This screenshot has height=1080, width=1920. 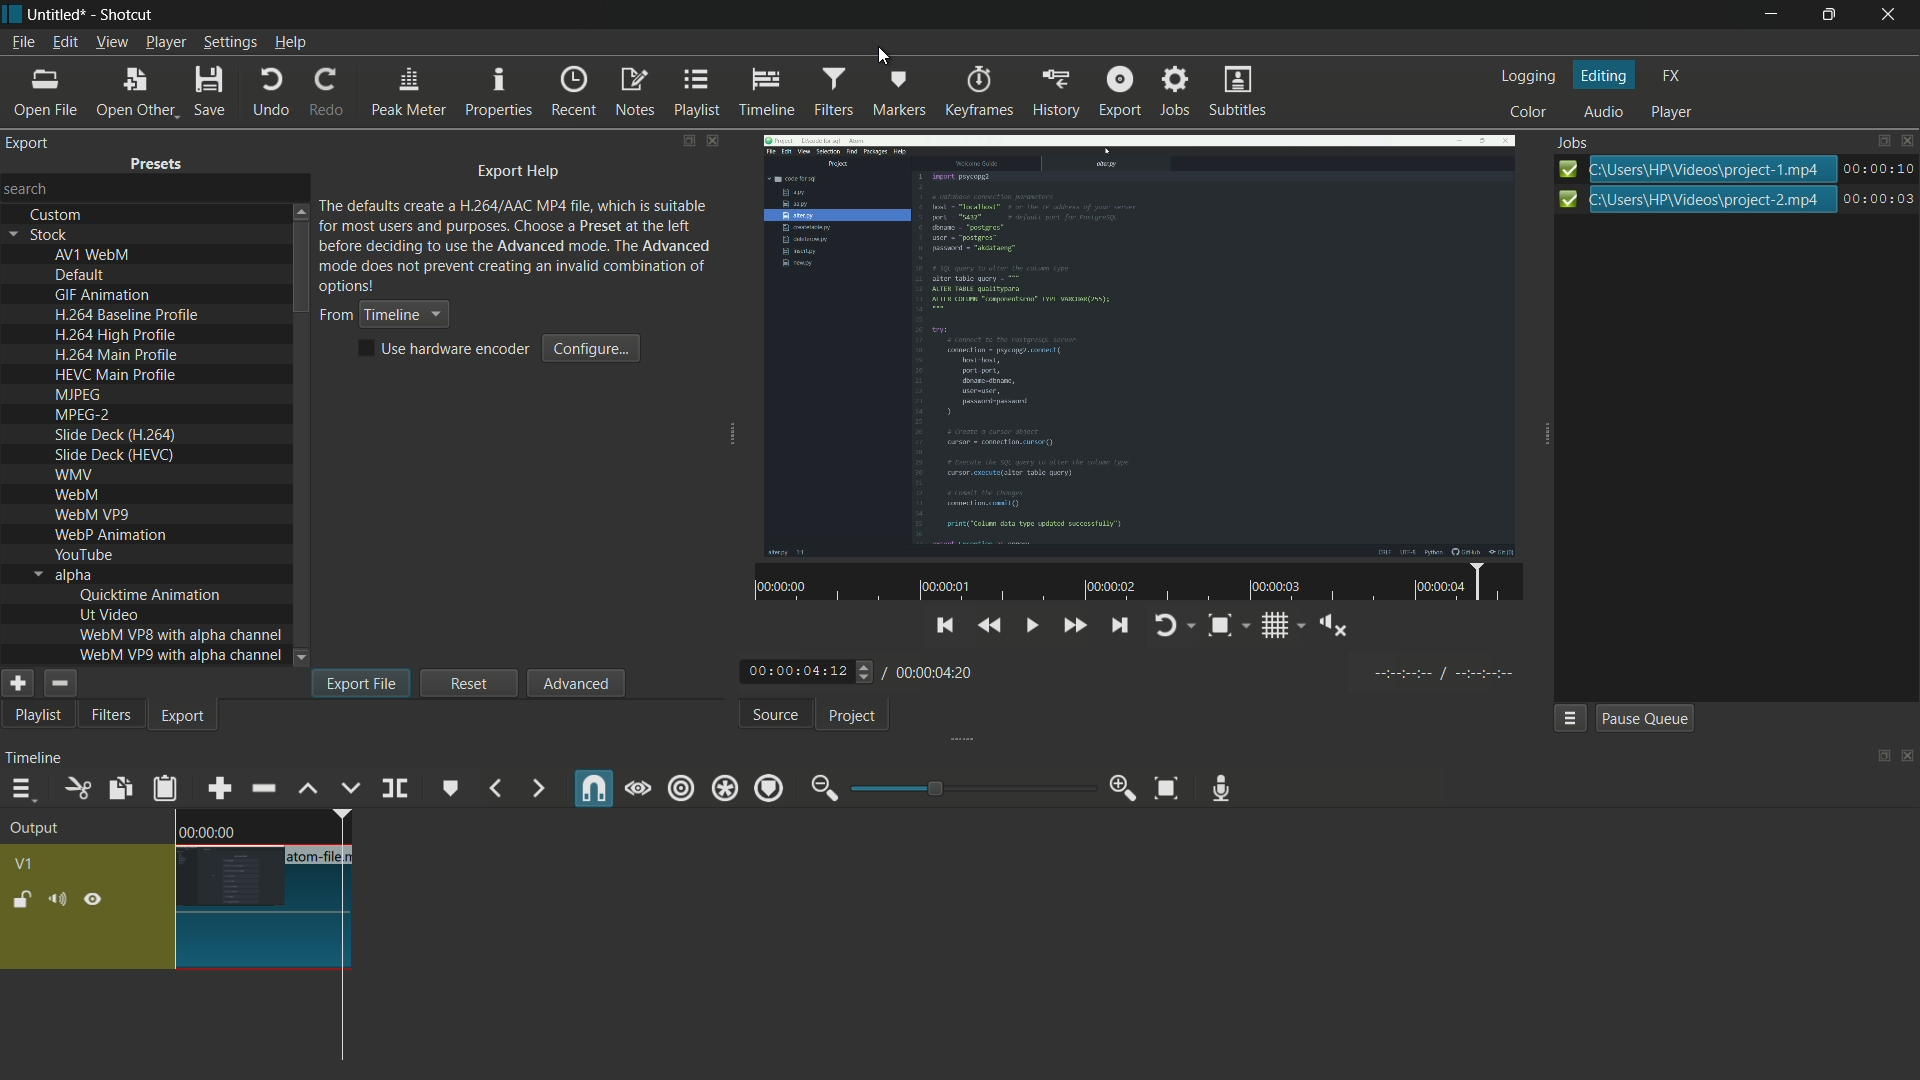 I want to click on toggle zoom, so click(x=1438, y=673).